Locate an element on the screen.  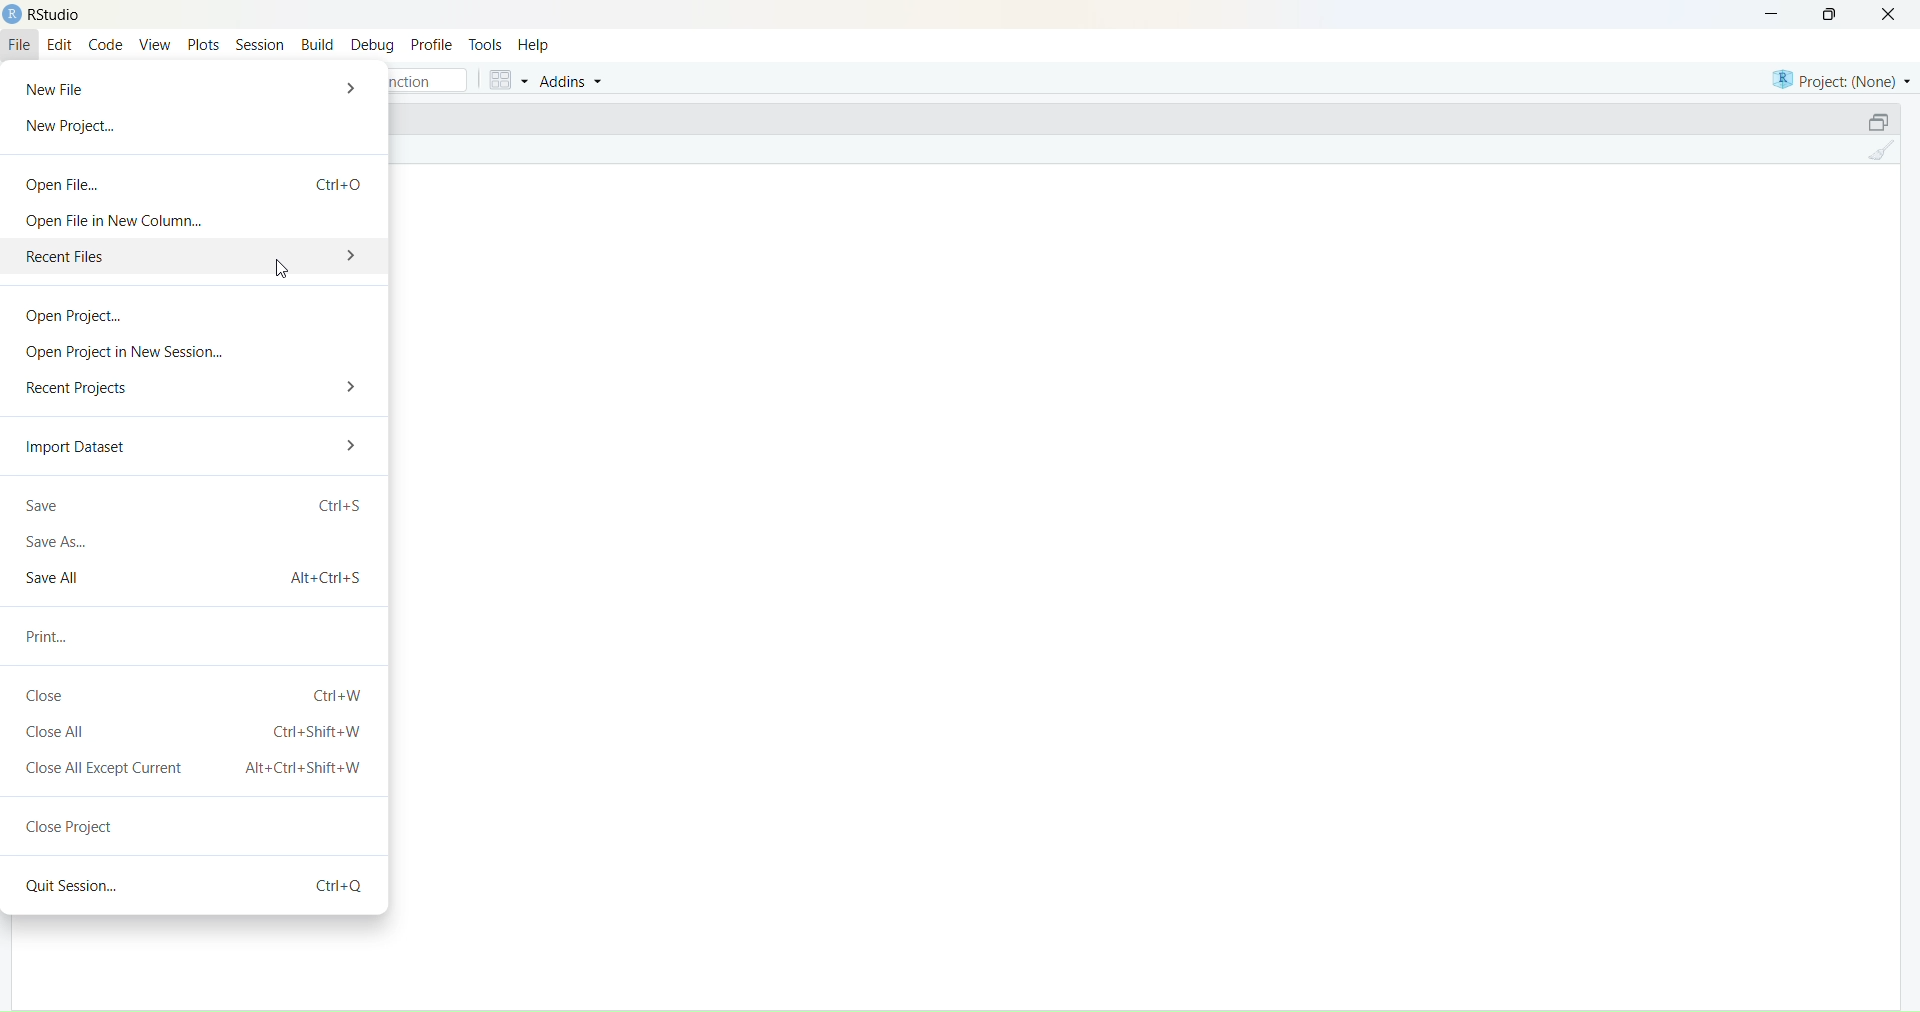
More is located at coordinates (352, 253).